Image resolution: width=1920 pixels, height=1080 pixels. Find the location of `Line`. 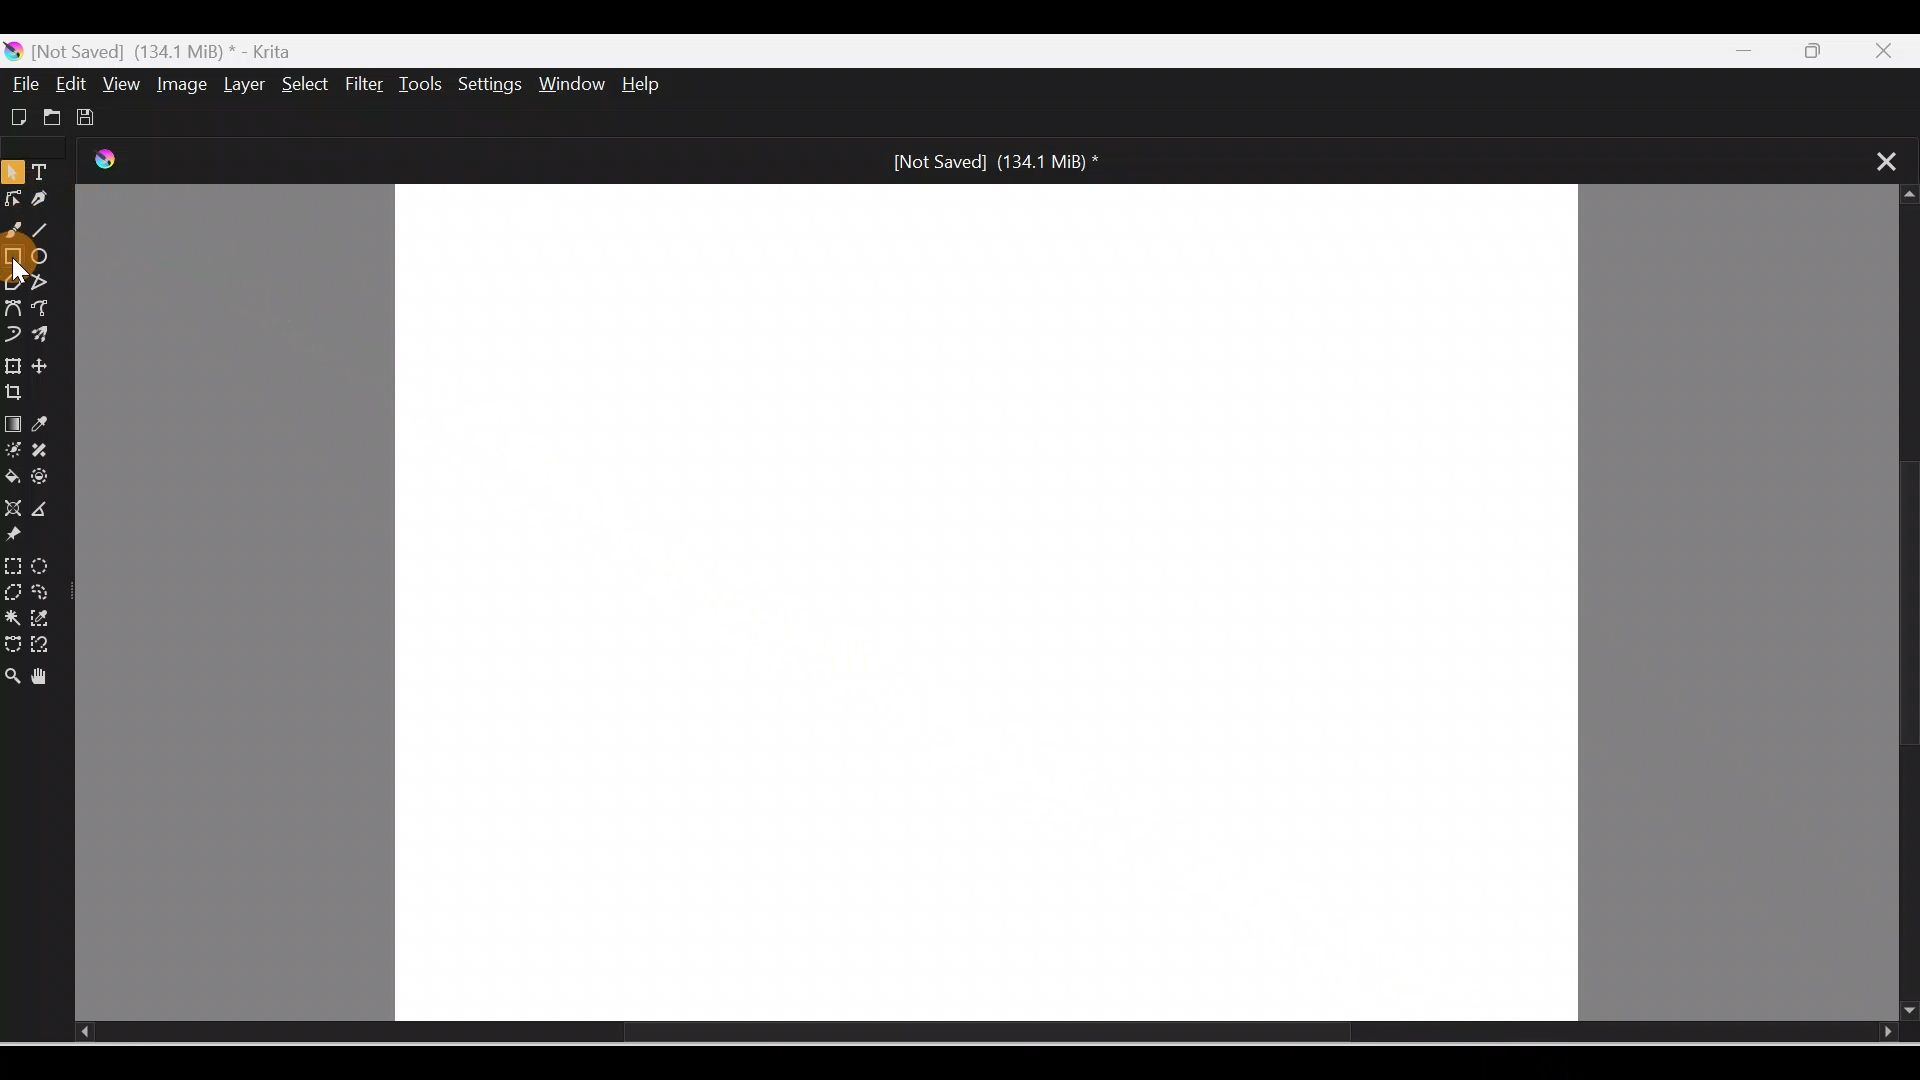

Line is located at coordinates (47, 233).